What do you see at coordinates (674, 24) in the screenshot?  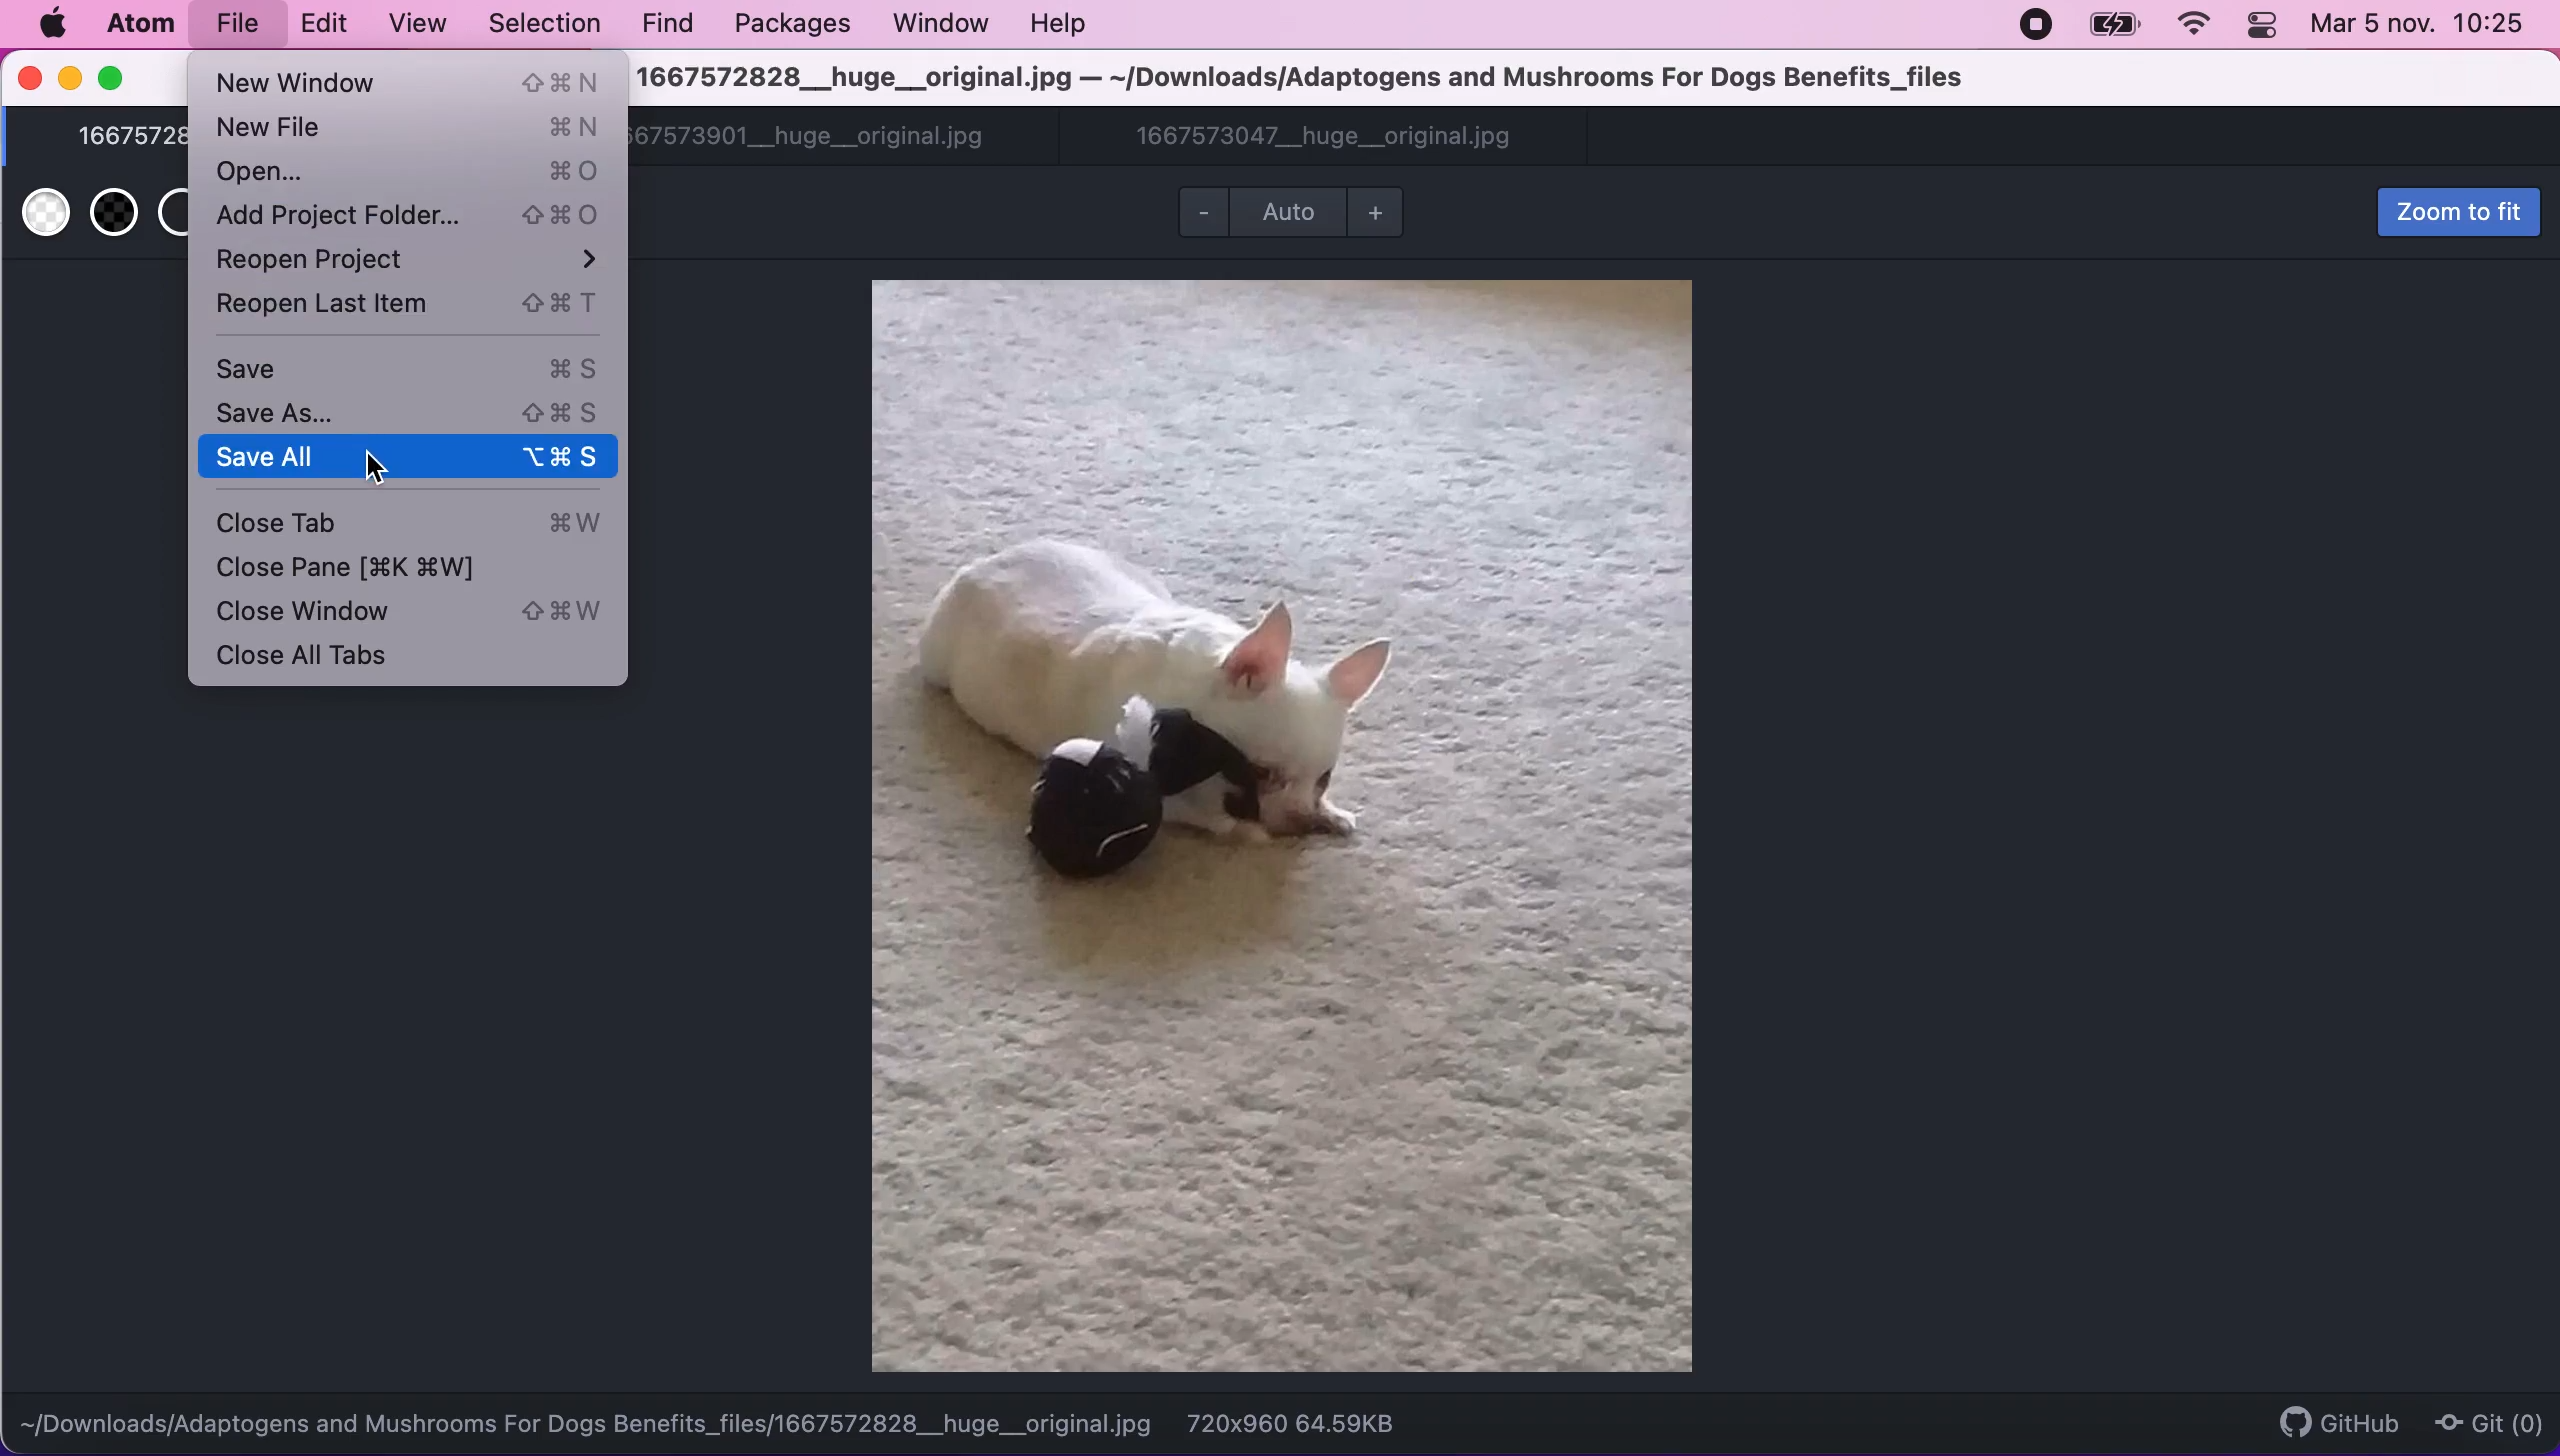 I see `find` at bounding box center [674, 24].